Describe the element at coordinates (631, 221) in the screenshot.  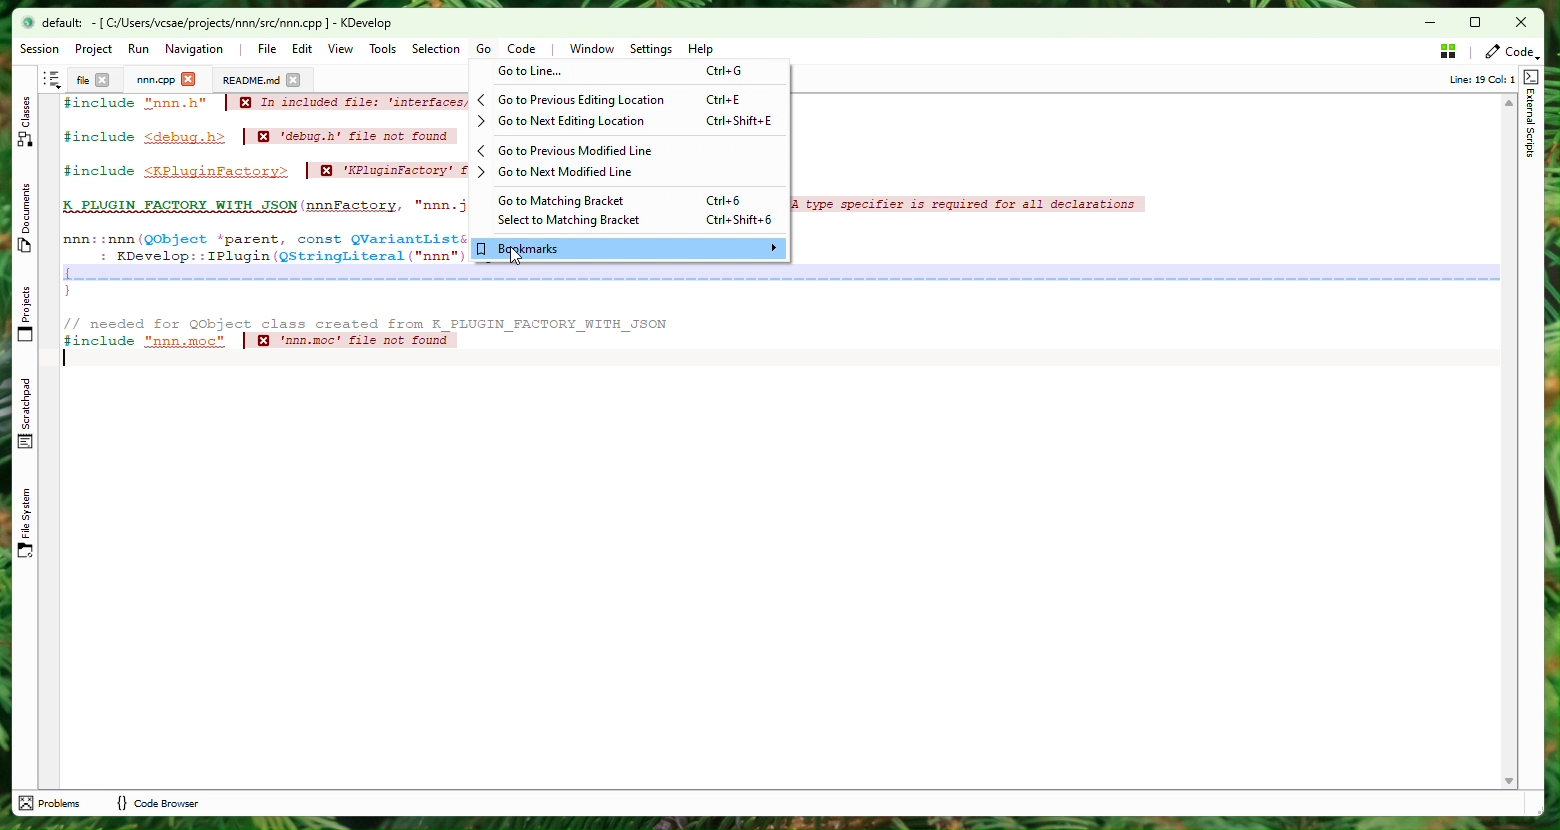
I see `Select to matching bracket` at that location.